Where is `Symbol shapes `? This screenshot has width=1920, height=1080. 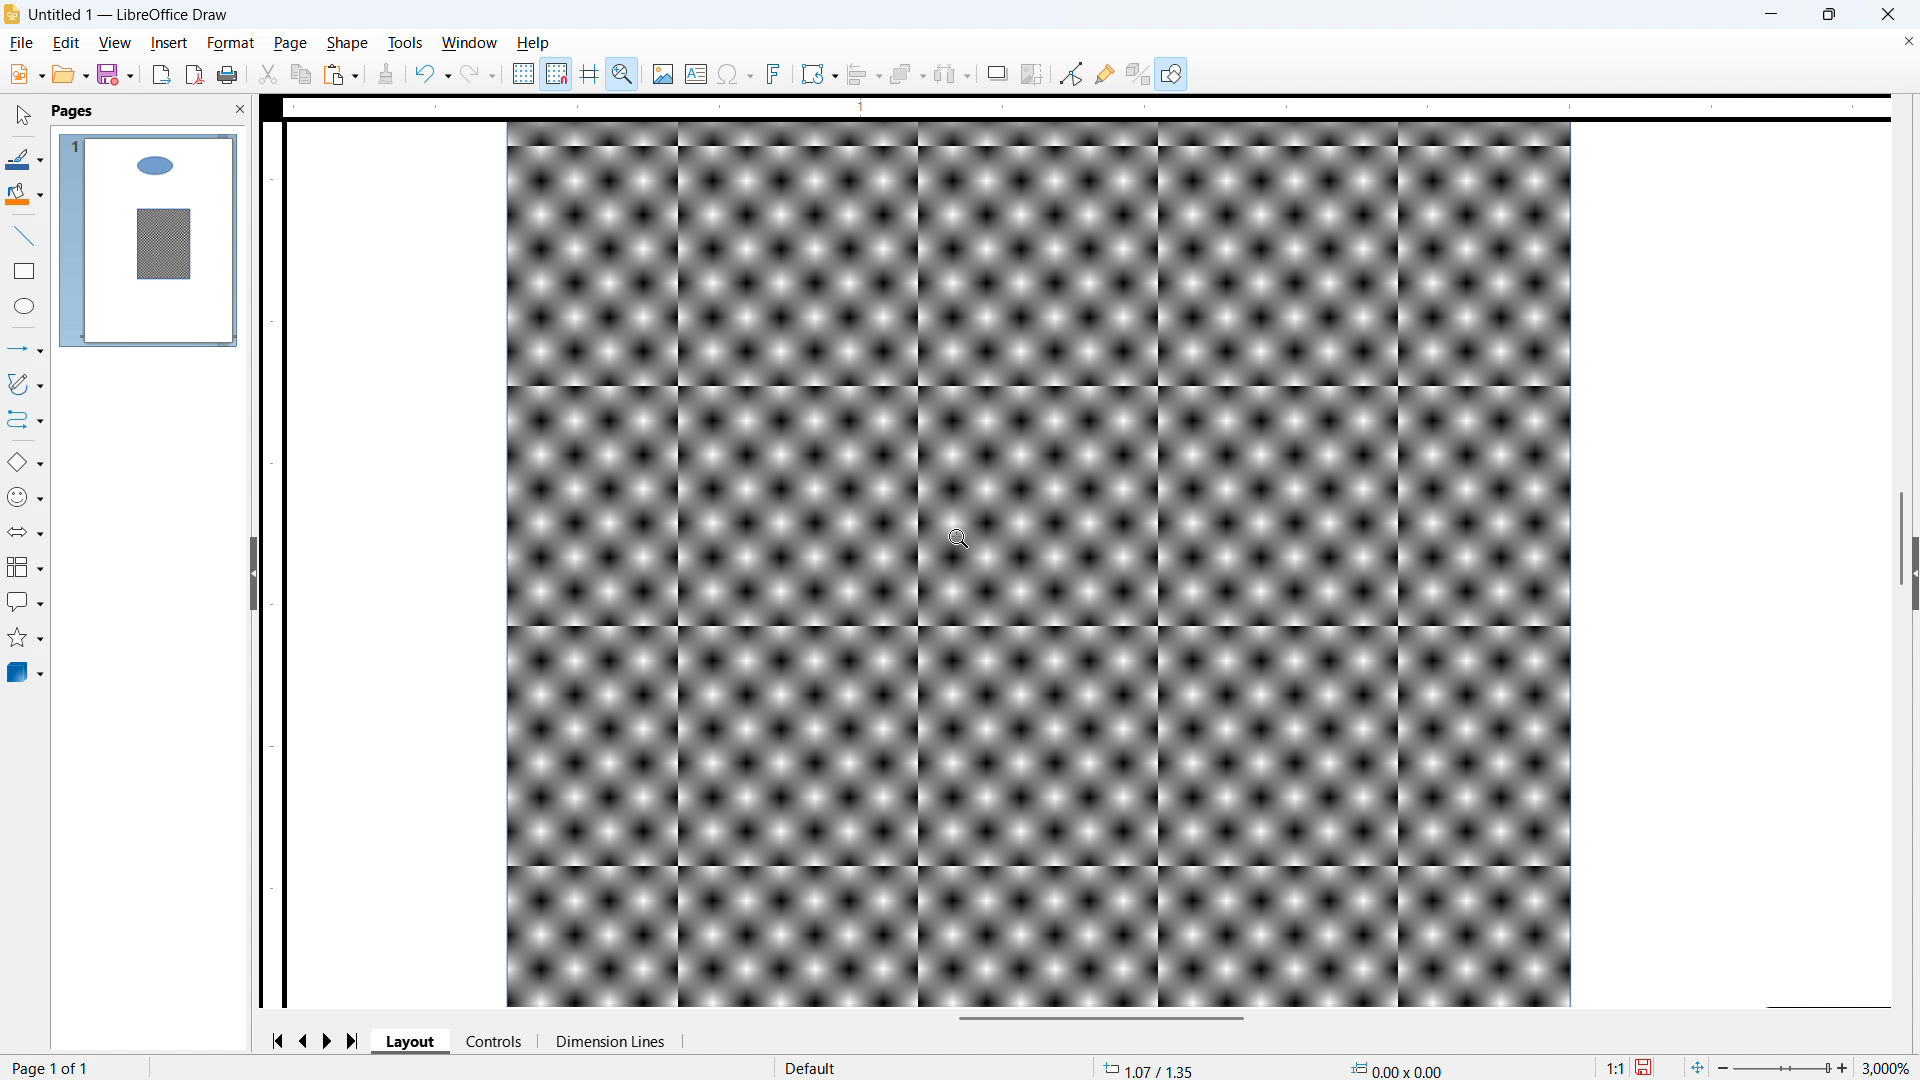
Symbol shapes  is located at coordinates (26, 498).